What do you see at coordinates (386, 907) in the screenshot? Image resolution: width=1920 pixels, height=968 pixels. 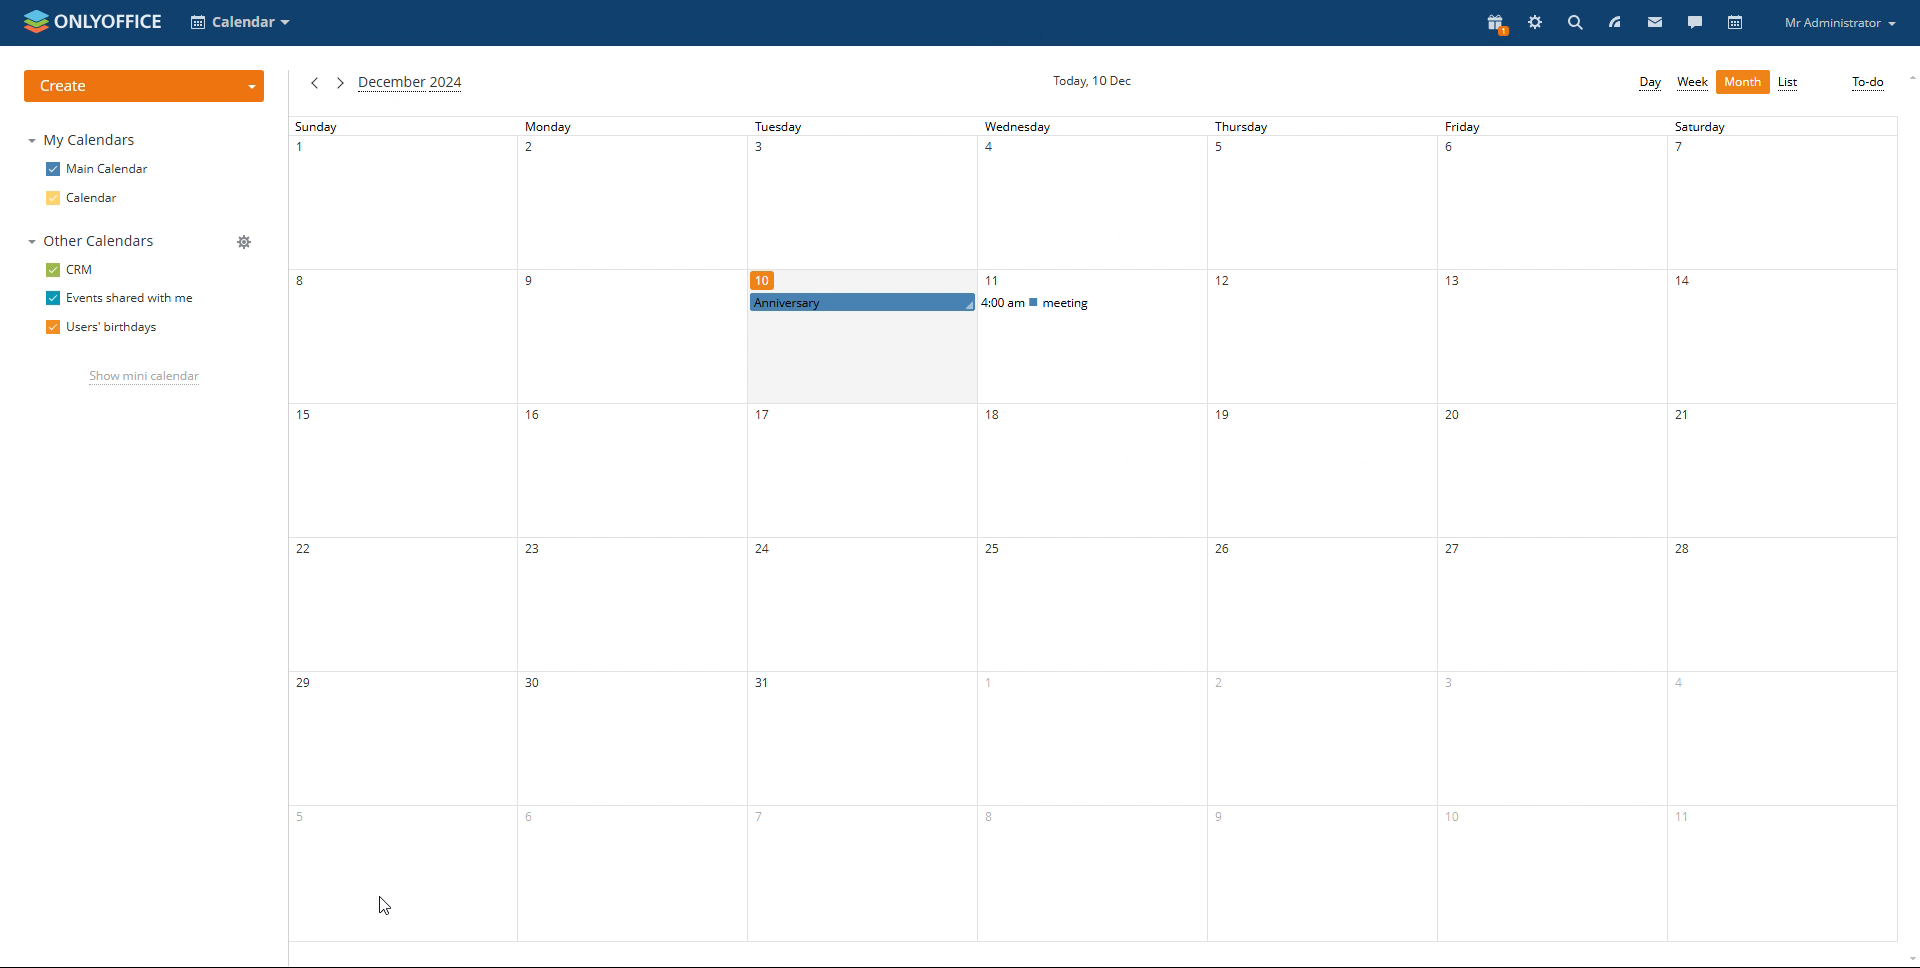 I see `cursor` at bounding box center [386, 907].